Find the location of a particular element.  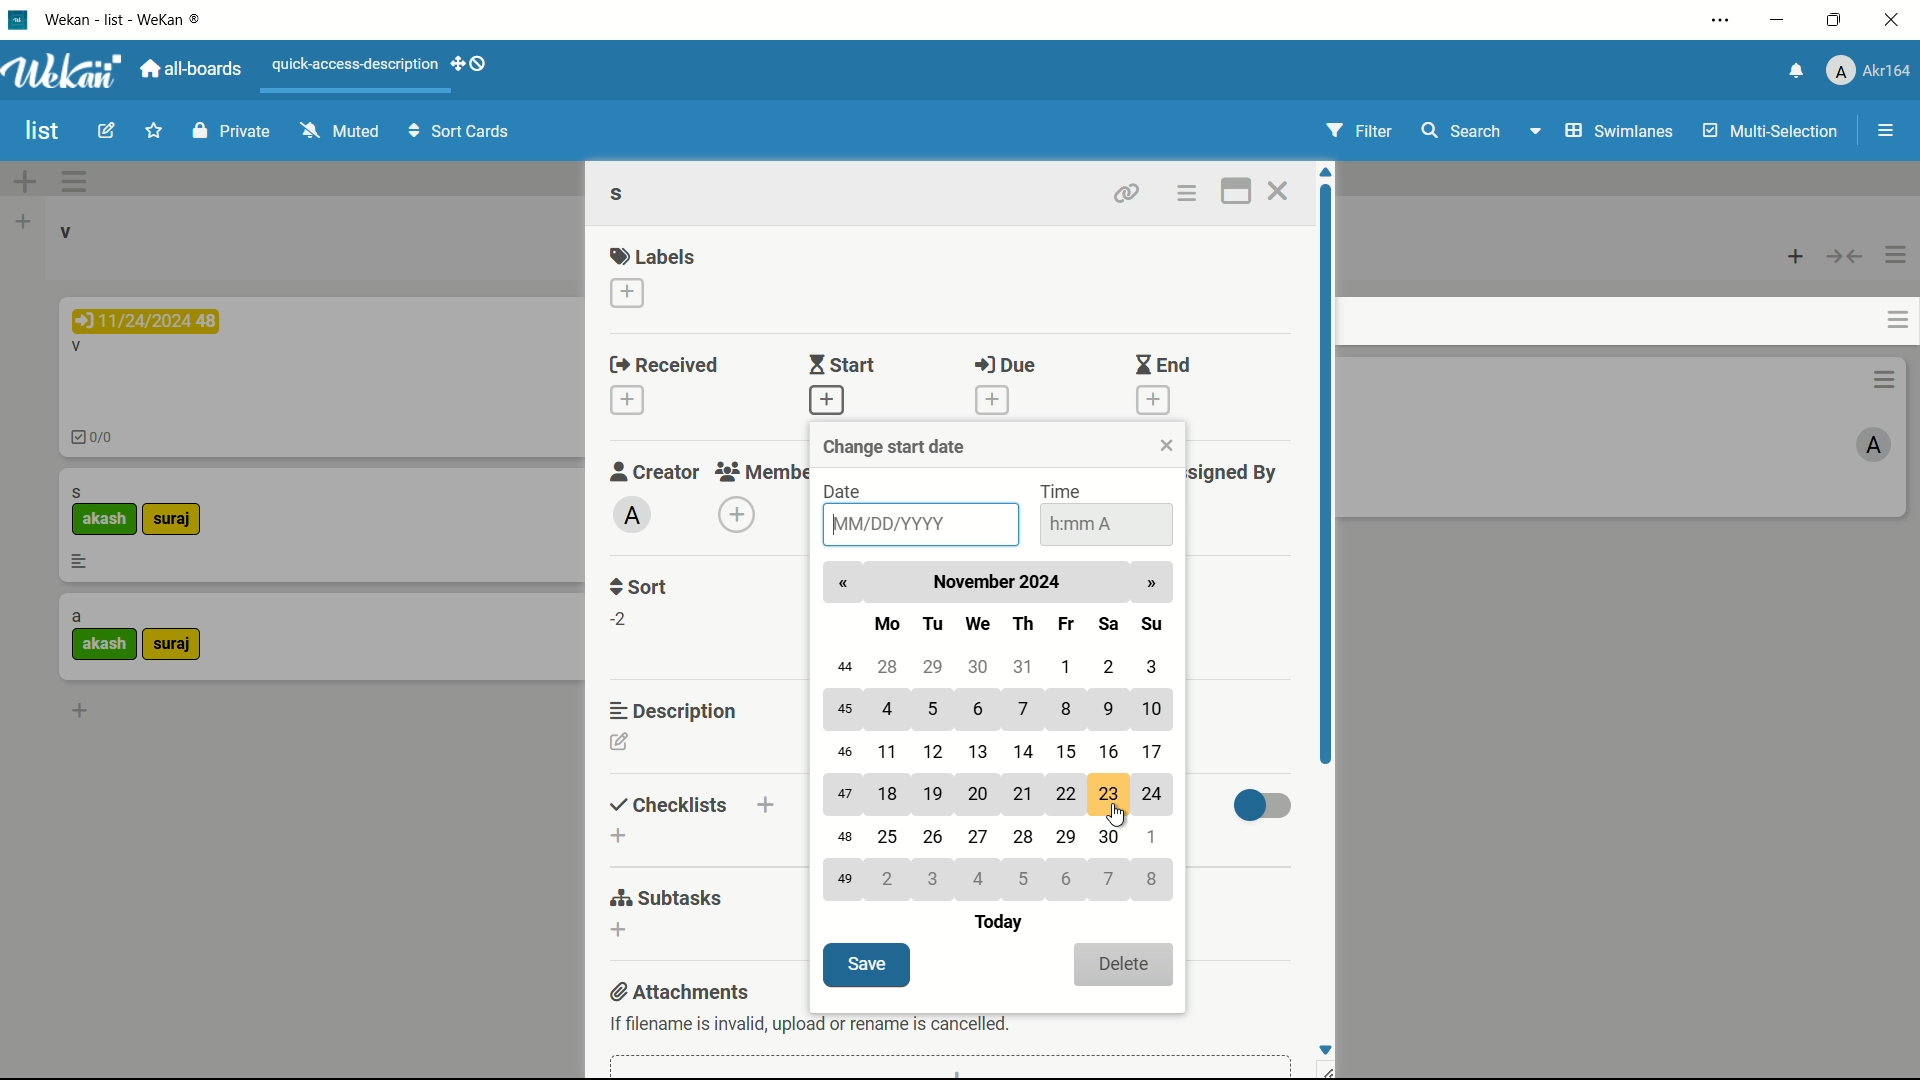

toggle button is located at coordinates (1263, 808).